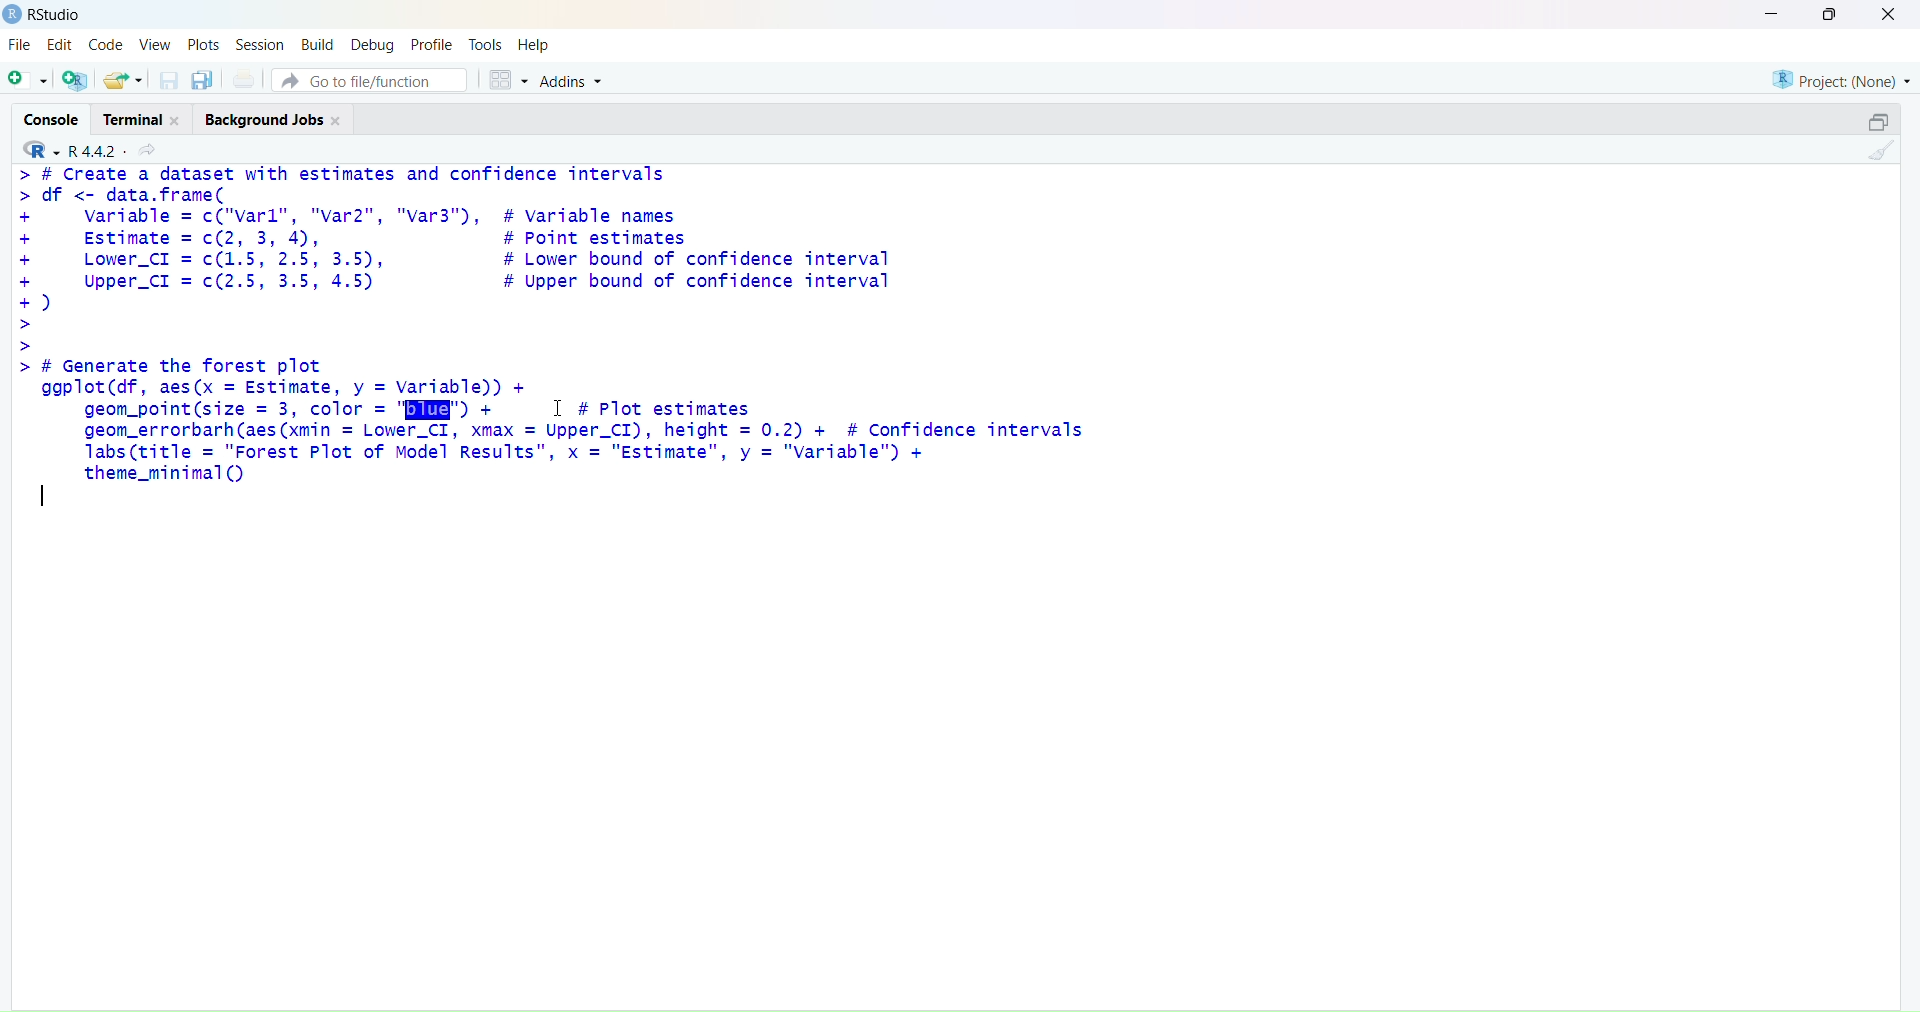  What do you see at coordinates (122, 78) in the screenshot?
I see `open existing file` at bounding box center [122, 78].